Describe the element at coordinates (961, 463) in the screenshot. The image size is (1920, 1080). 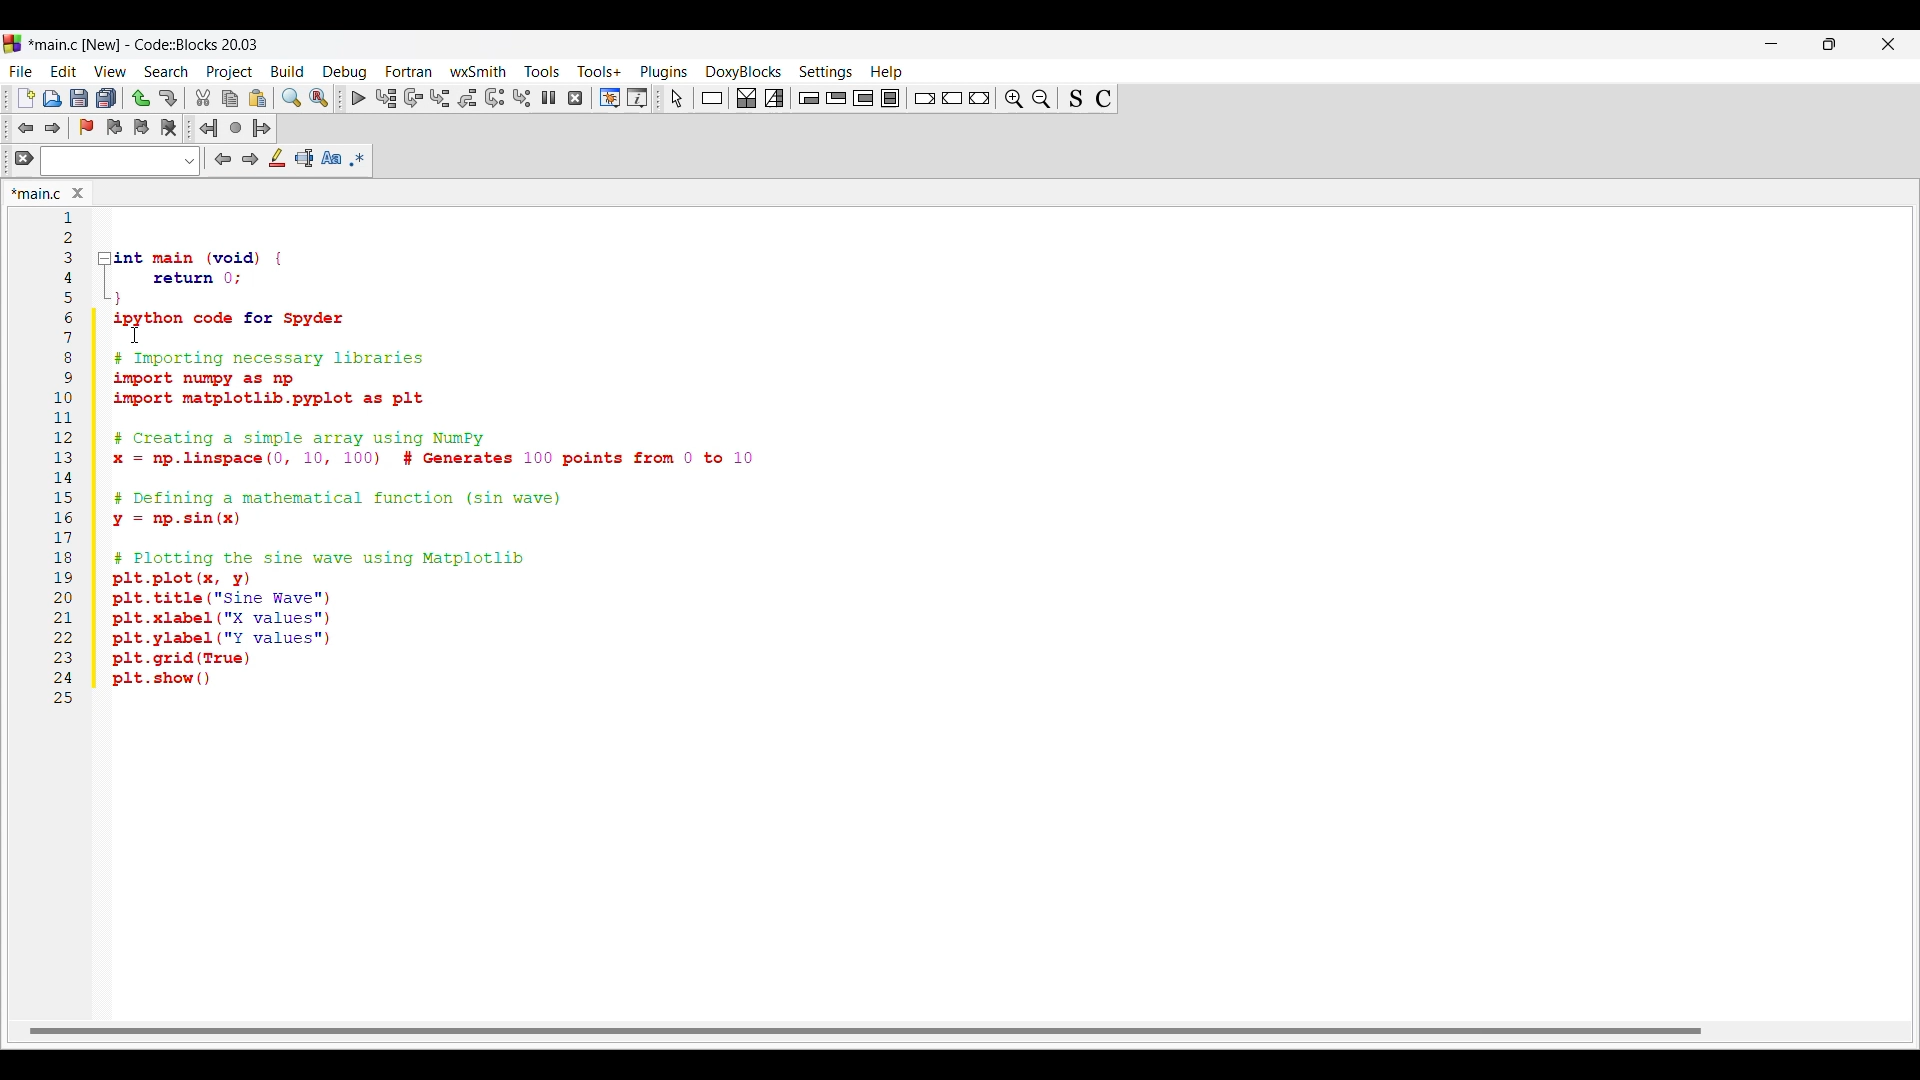
I see `Code snippets panel removed from interface` at that location.